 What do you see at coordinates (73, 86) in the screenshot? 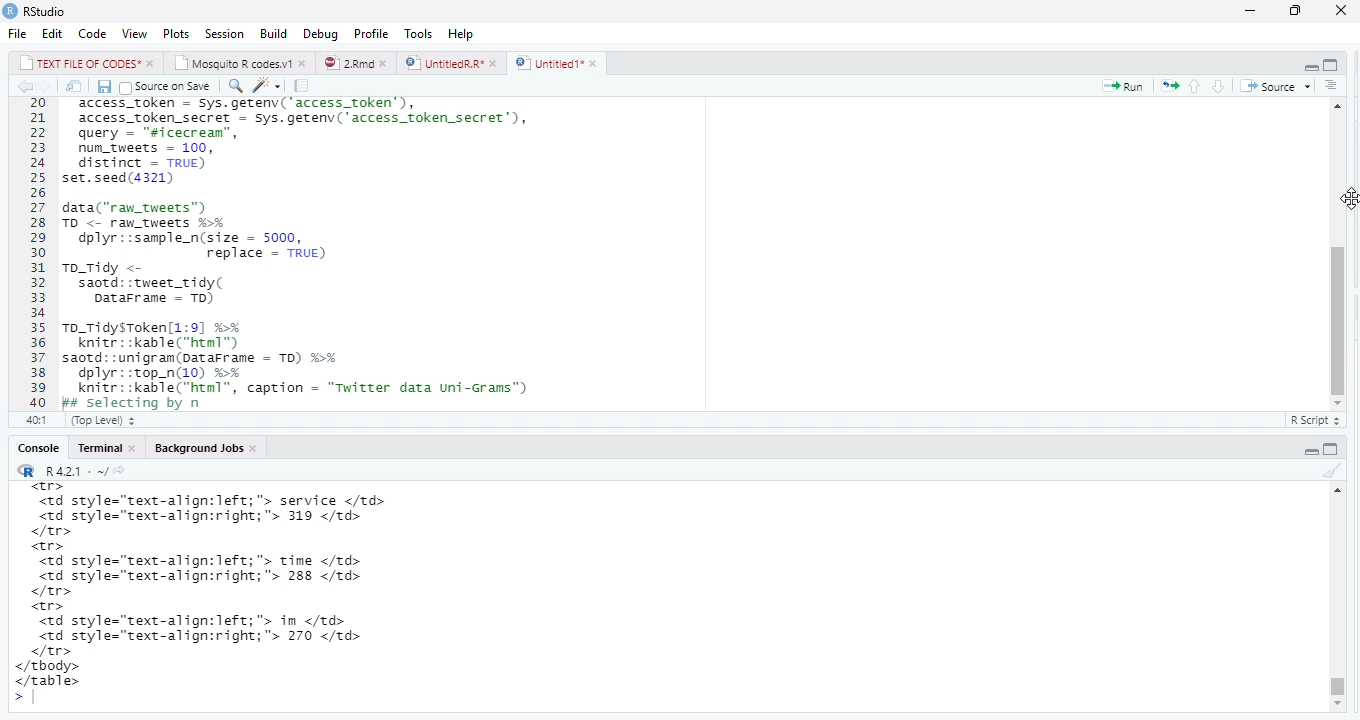
I see `show iin new window` at bounding box center [73, 86].